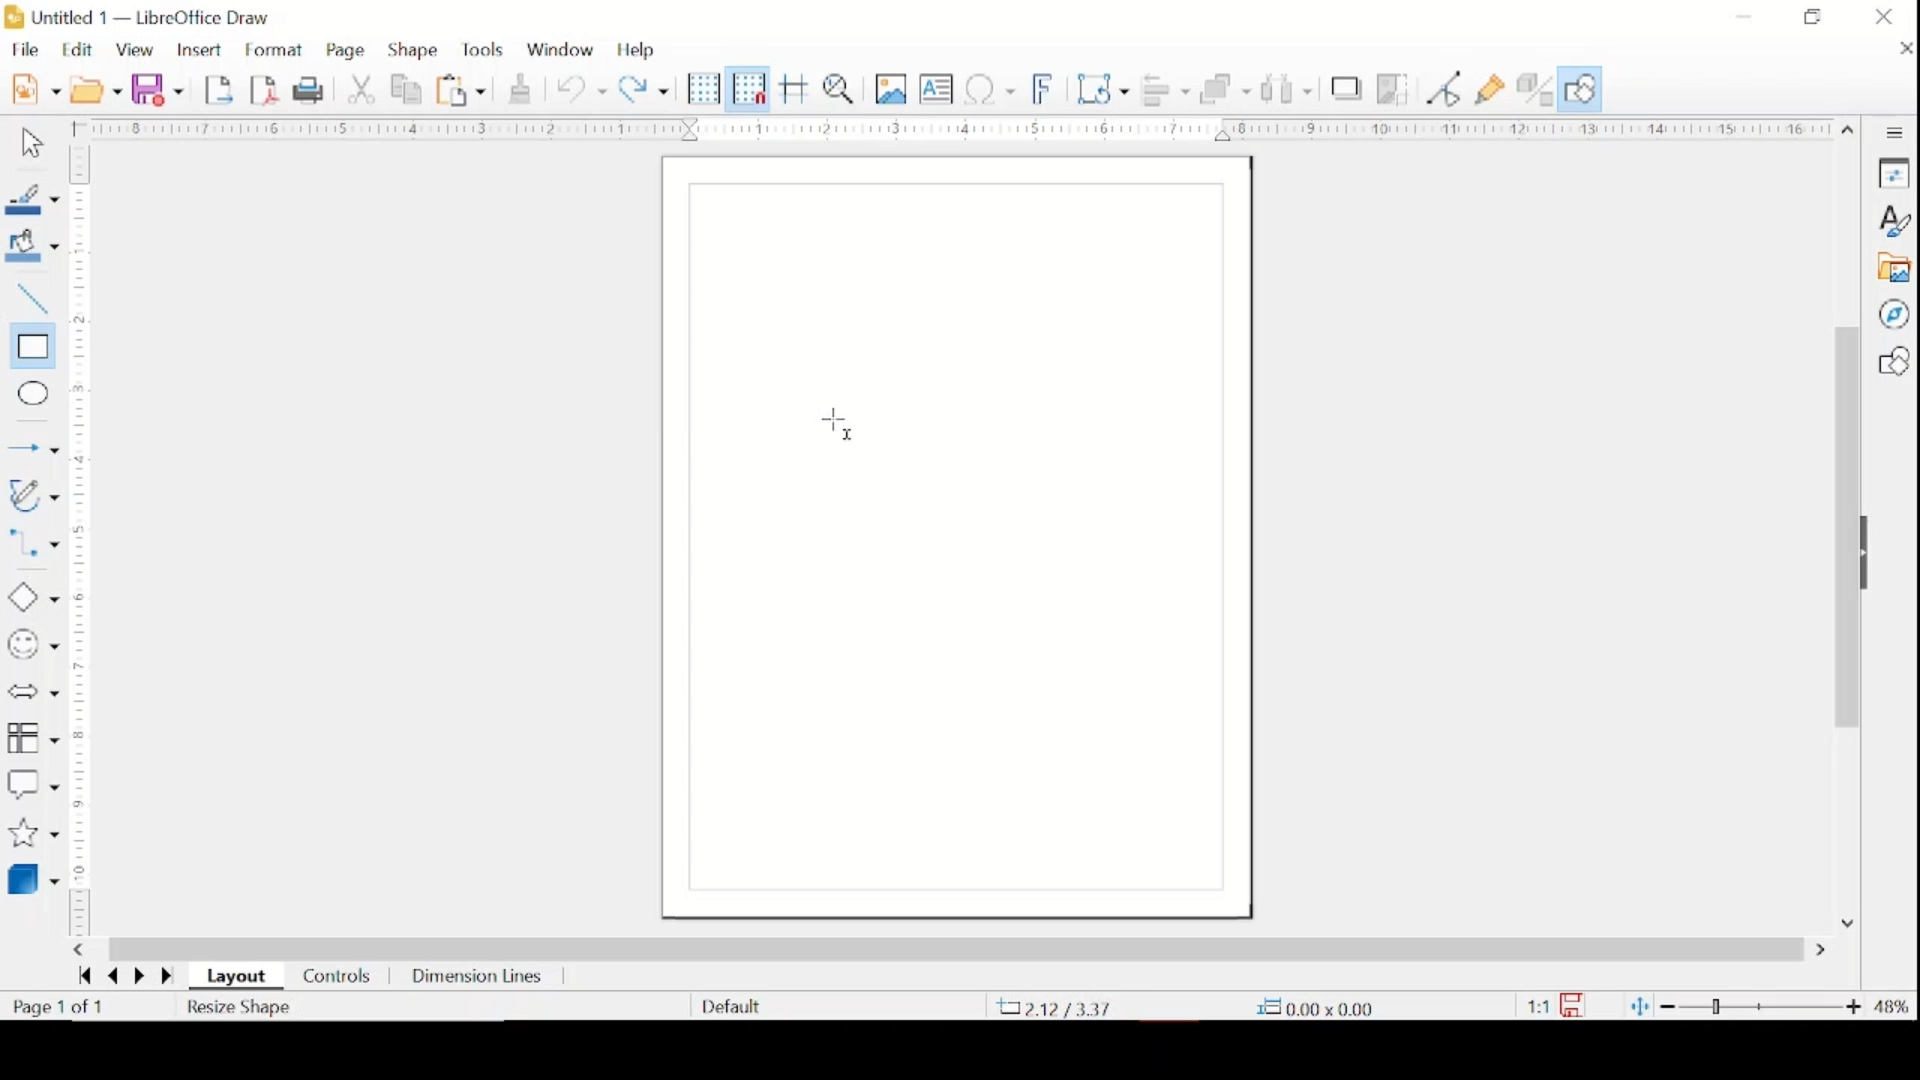  What do you see at coordinates (110, 977) in the screenshot?
I see `previous` at bounding box center [110, 977].